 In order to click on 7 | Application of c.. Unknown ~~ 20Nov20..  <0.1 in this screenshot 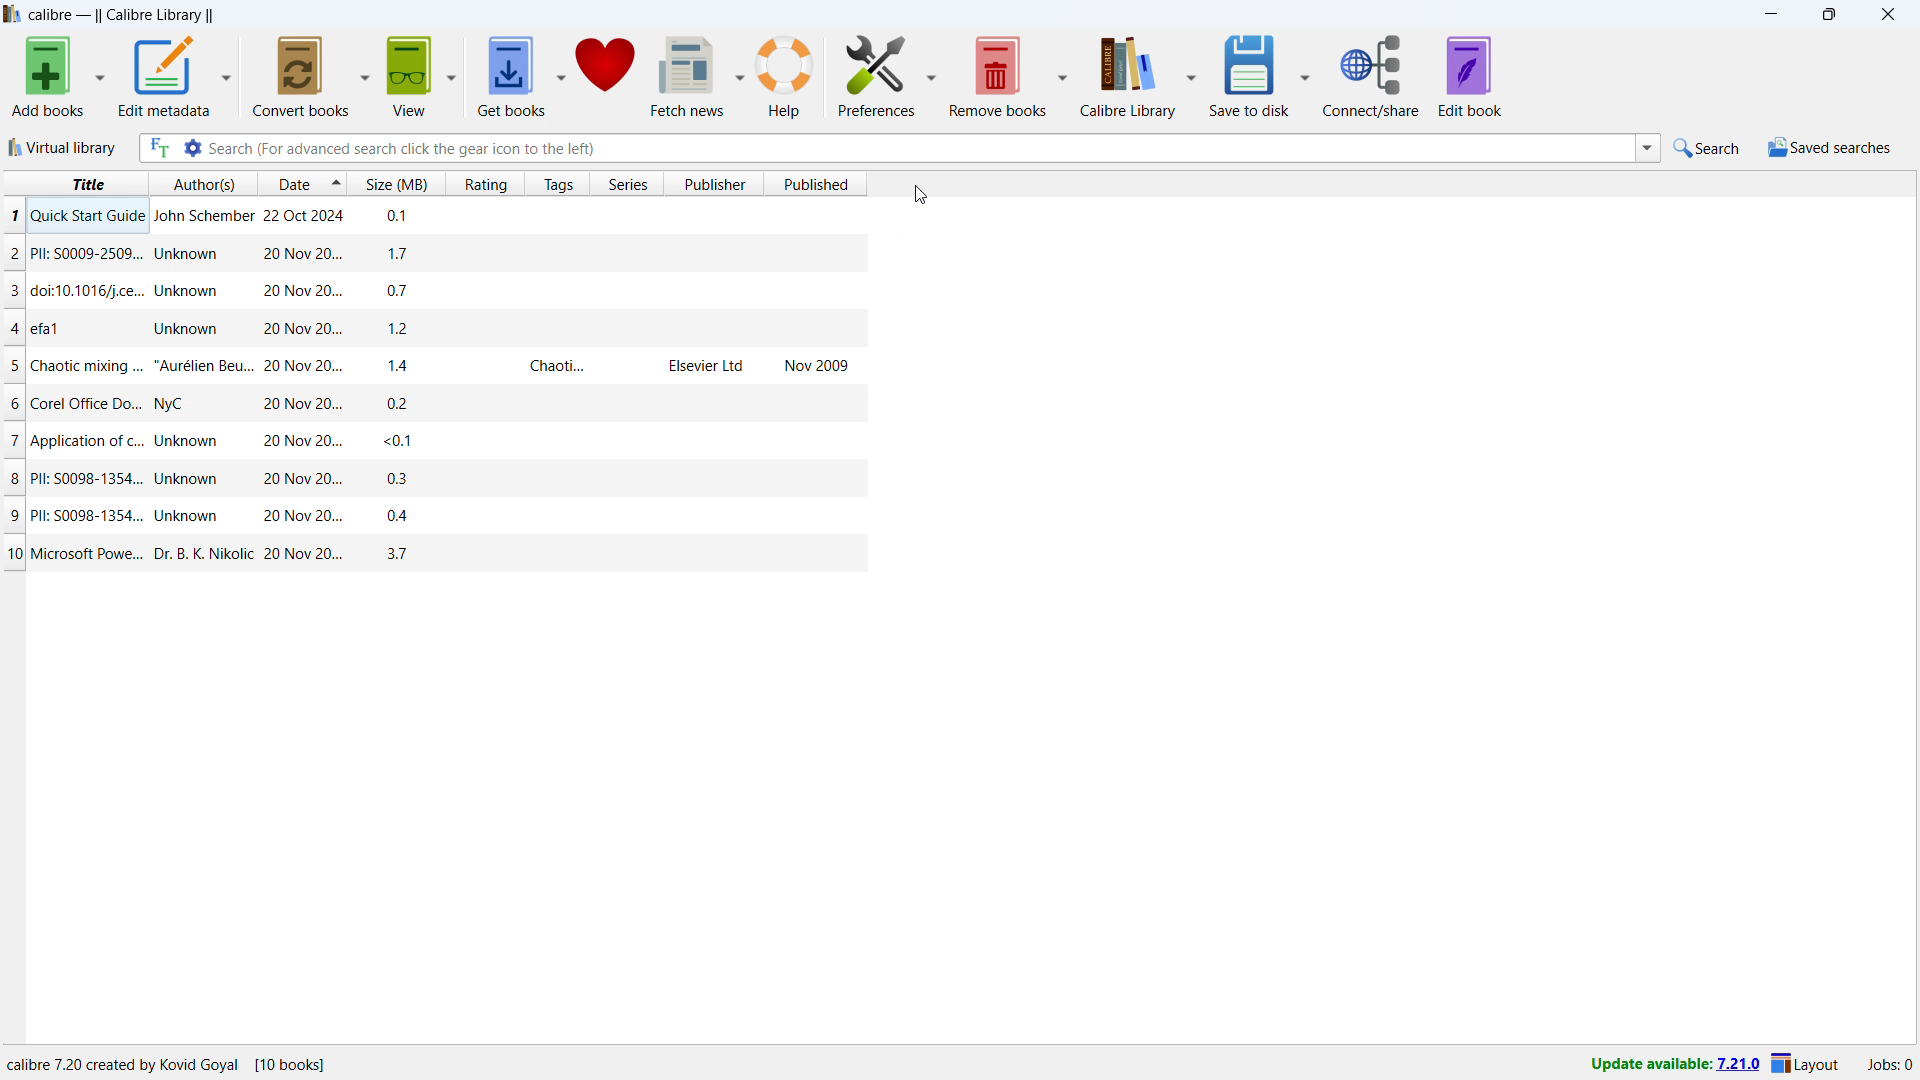, I will do `click(427, 442)`.